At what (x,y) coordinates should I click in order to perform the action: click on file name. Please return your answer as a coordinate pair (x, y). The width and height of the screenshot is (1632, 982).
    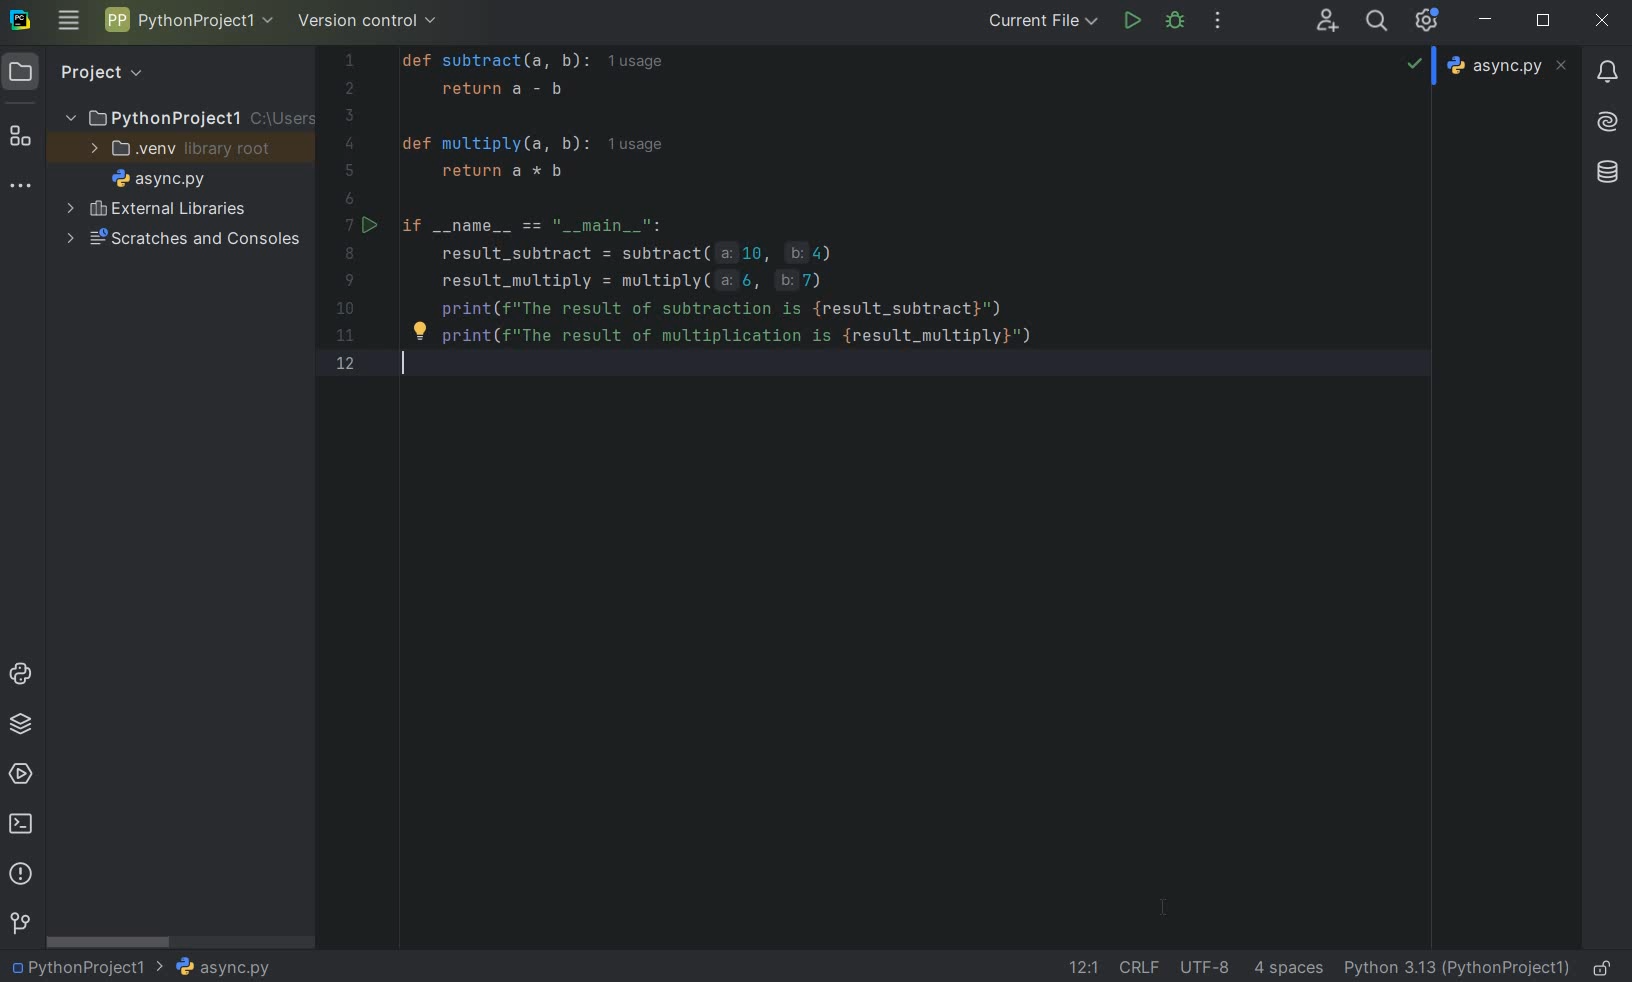
    Looking at the image, I should click on (213, 967).